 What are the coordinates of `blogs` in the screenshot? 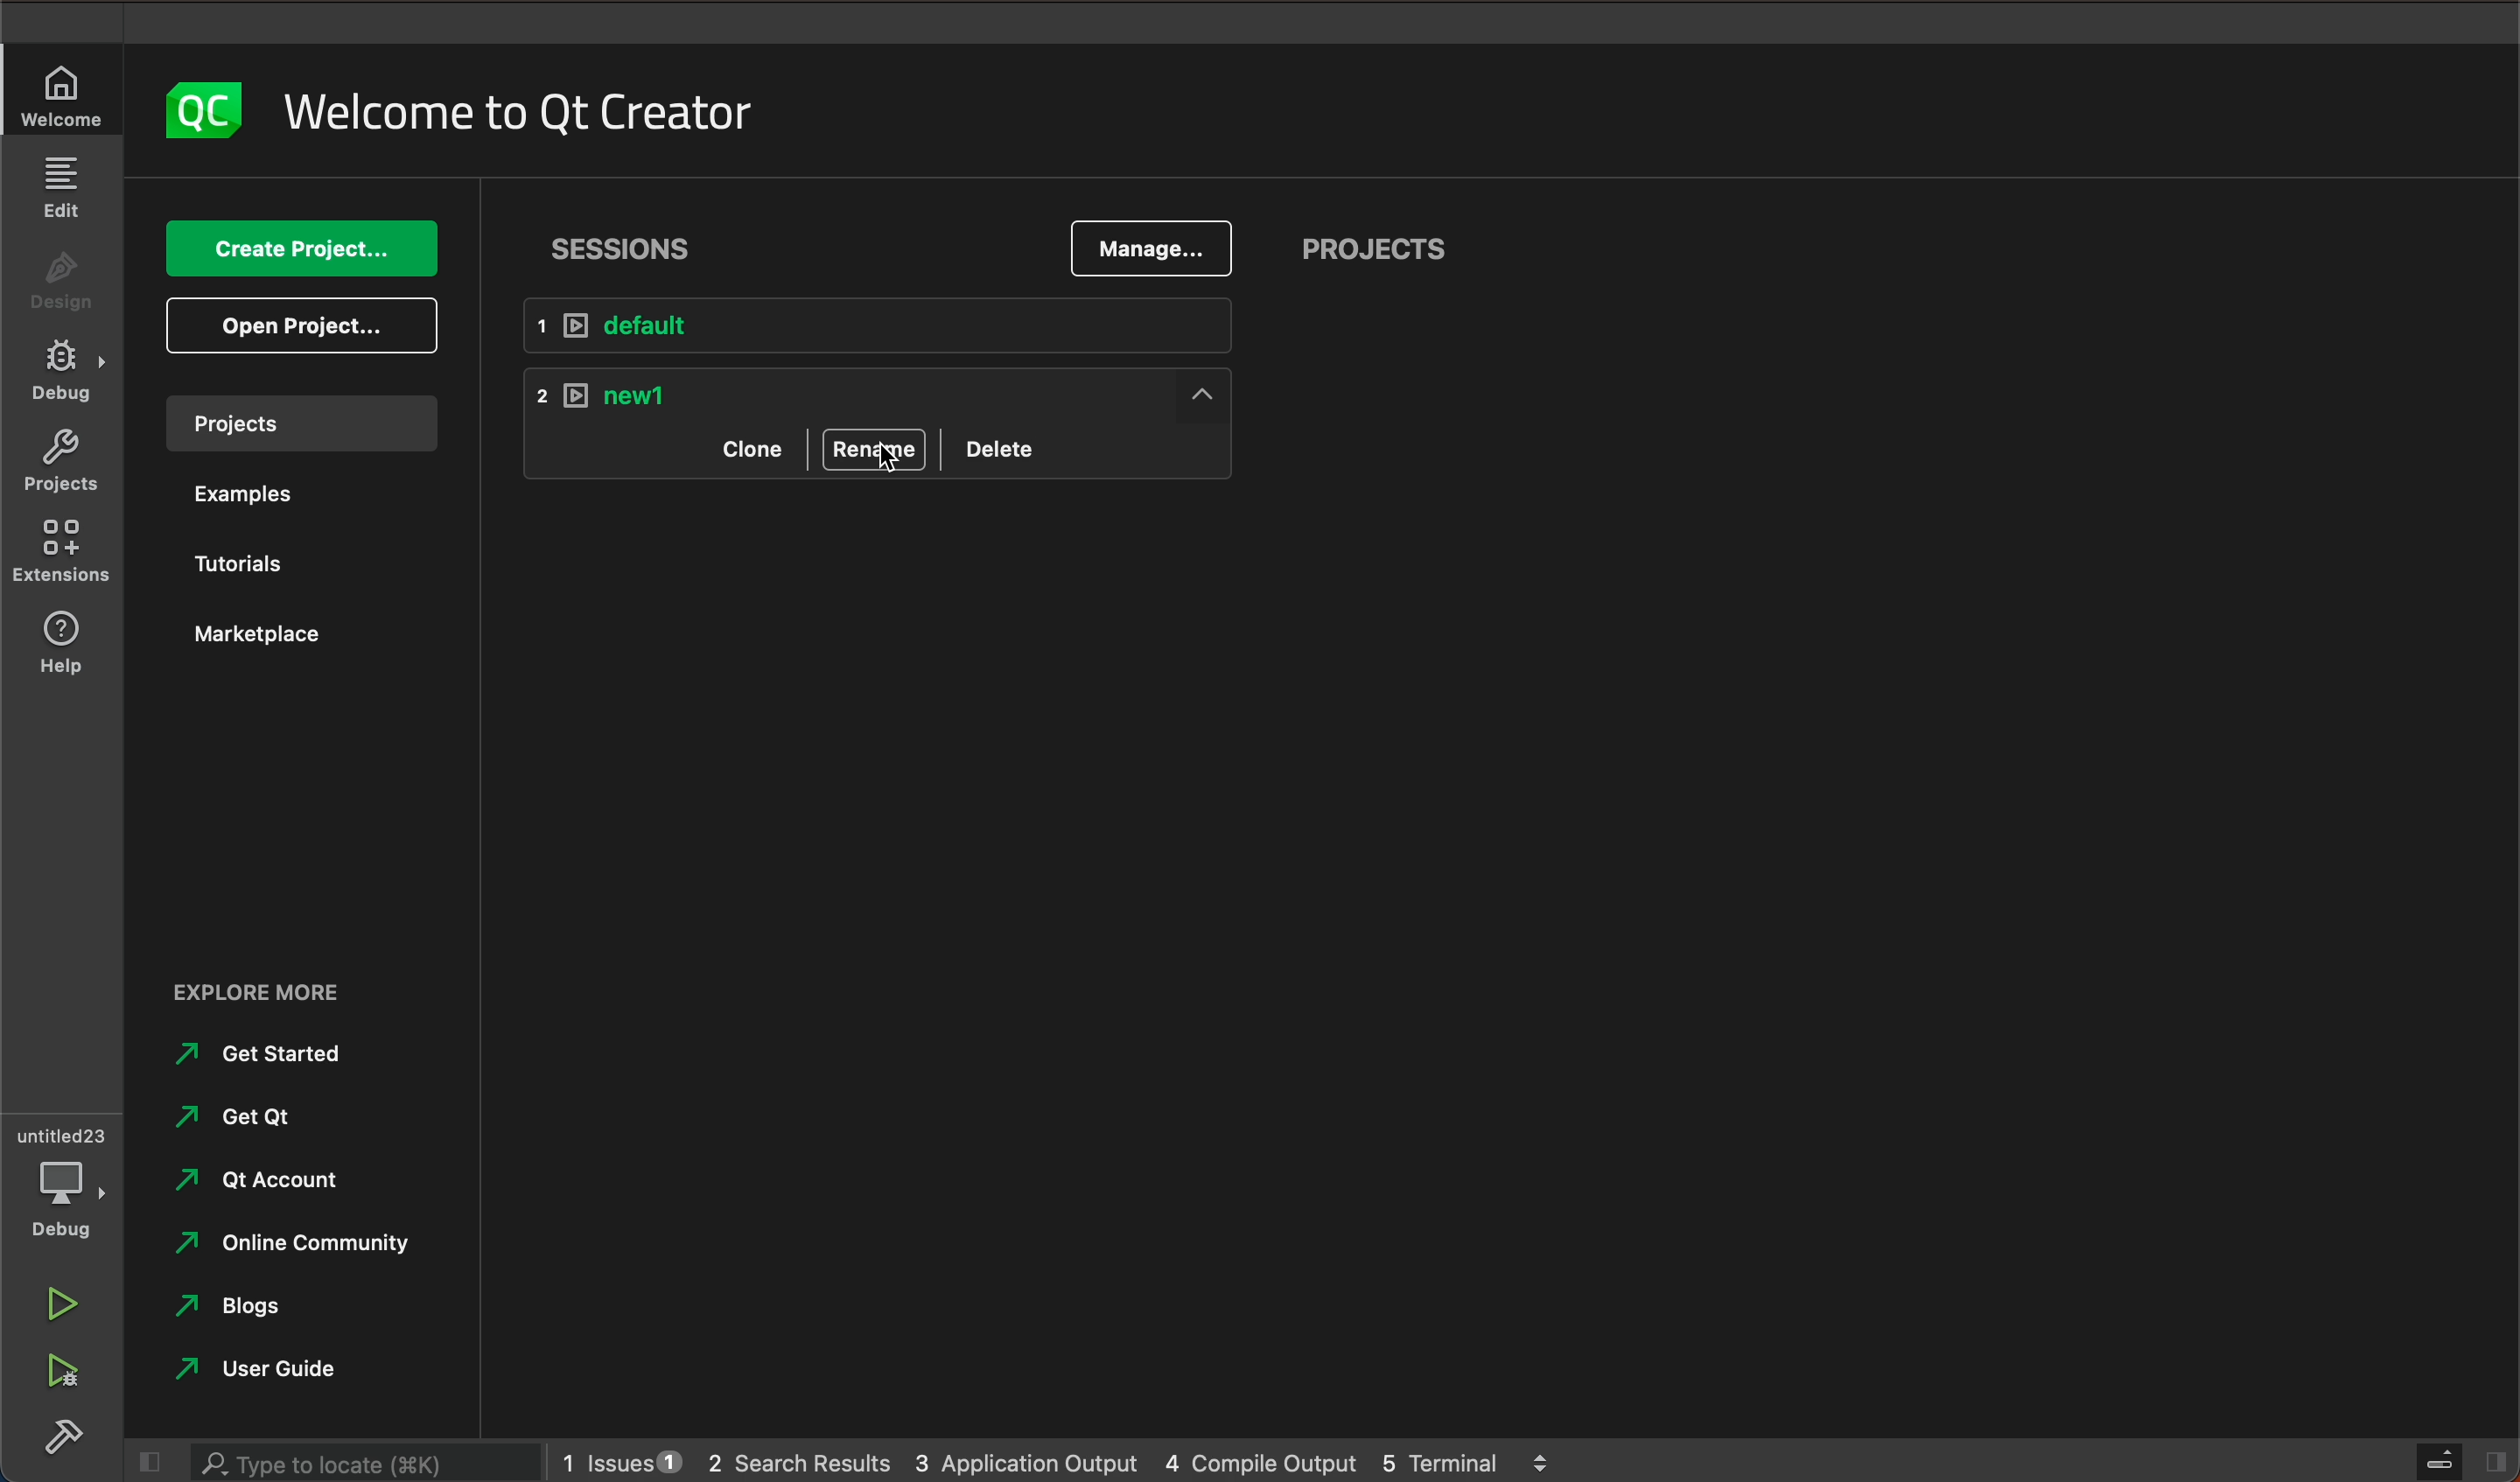 It's located at (243, 1306).